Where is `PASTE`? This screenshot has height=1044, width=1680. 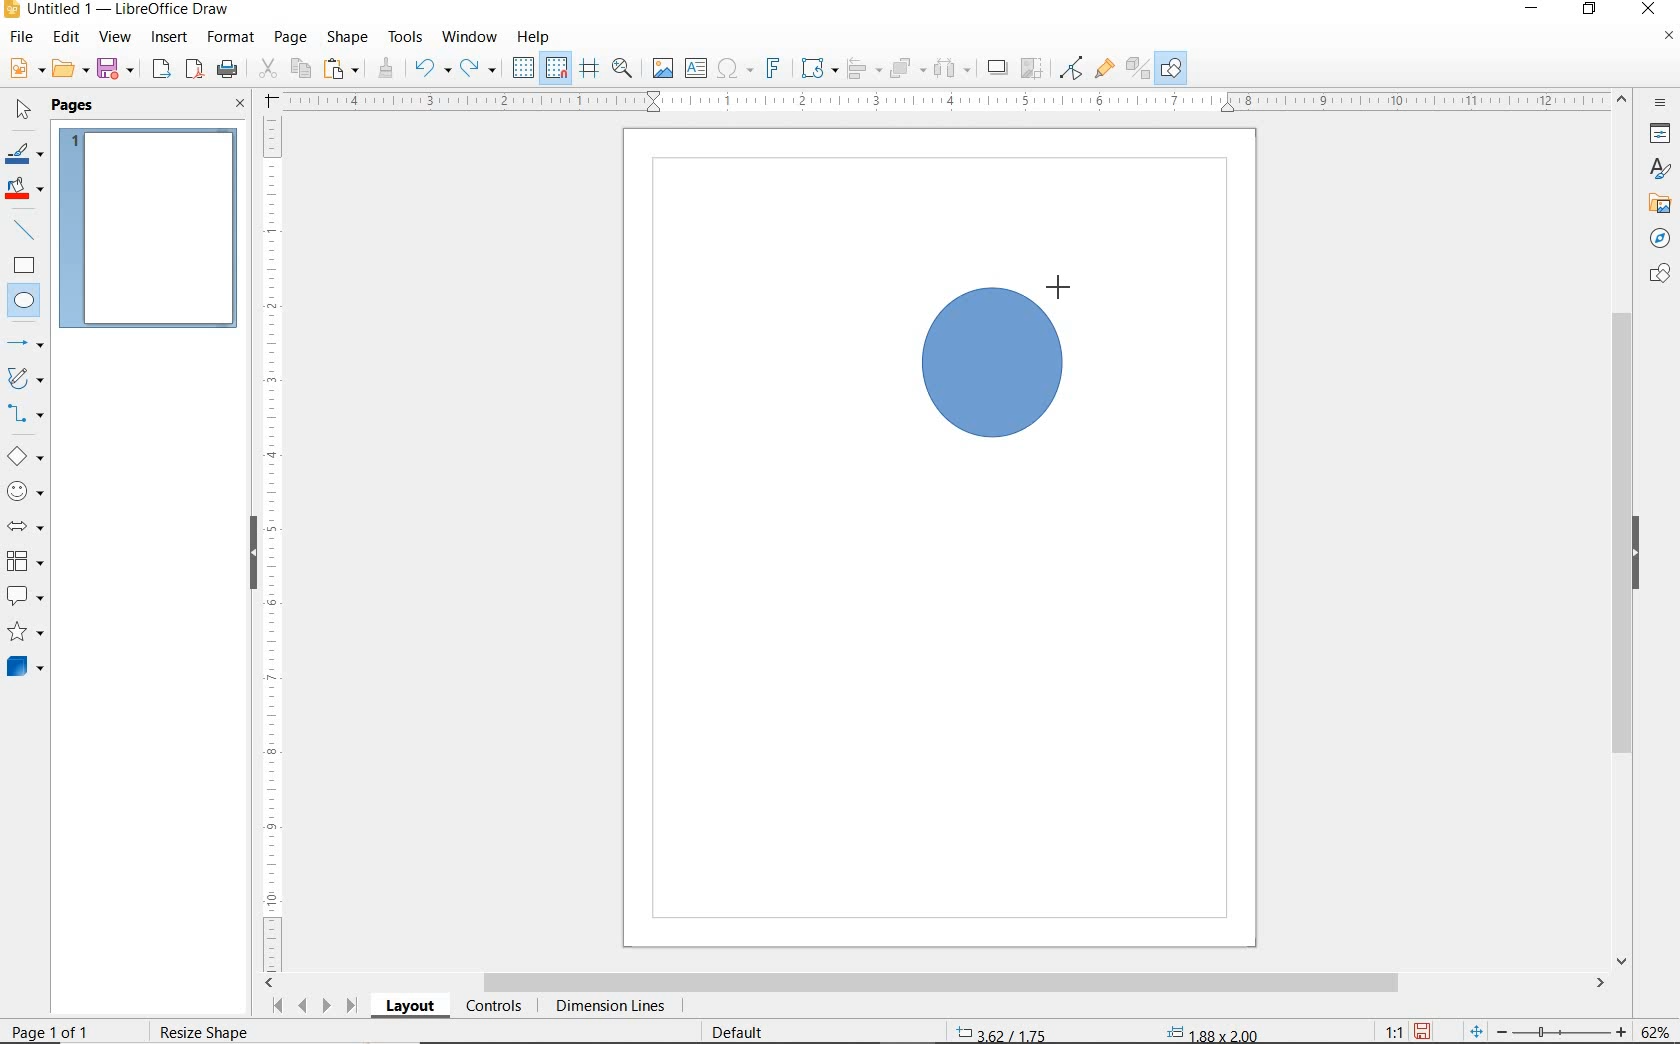
PASTE is located at coordinates (343, 69).